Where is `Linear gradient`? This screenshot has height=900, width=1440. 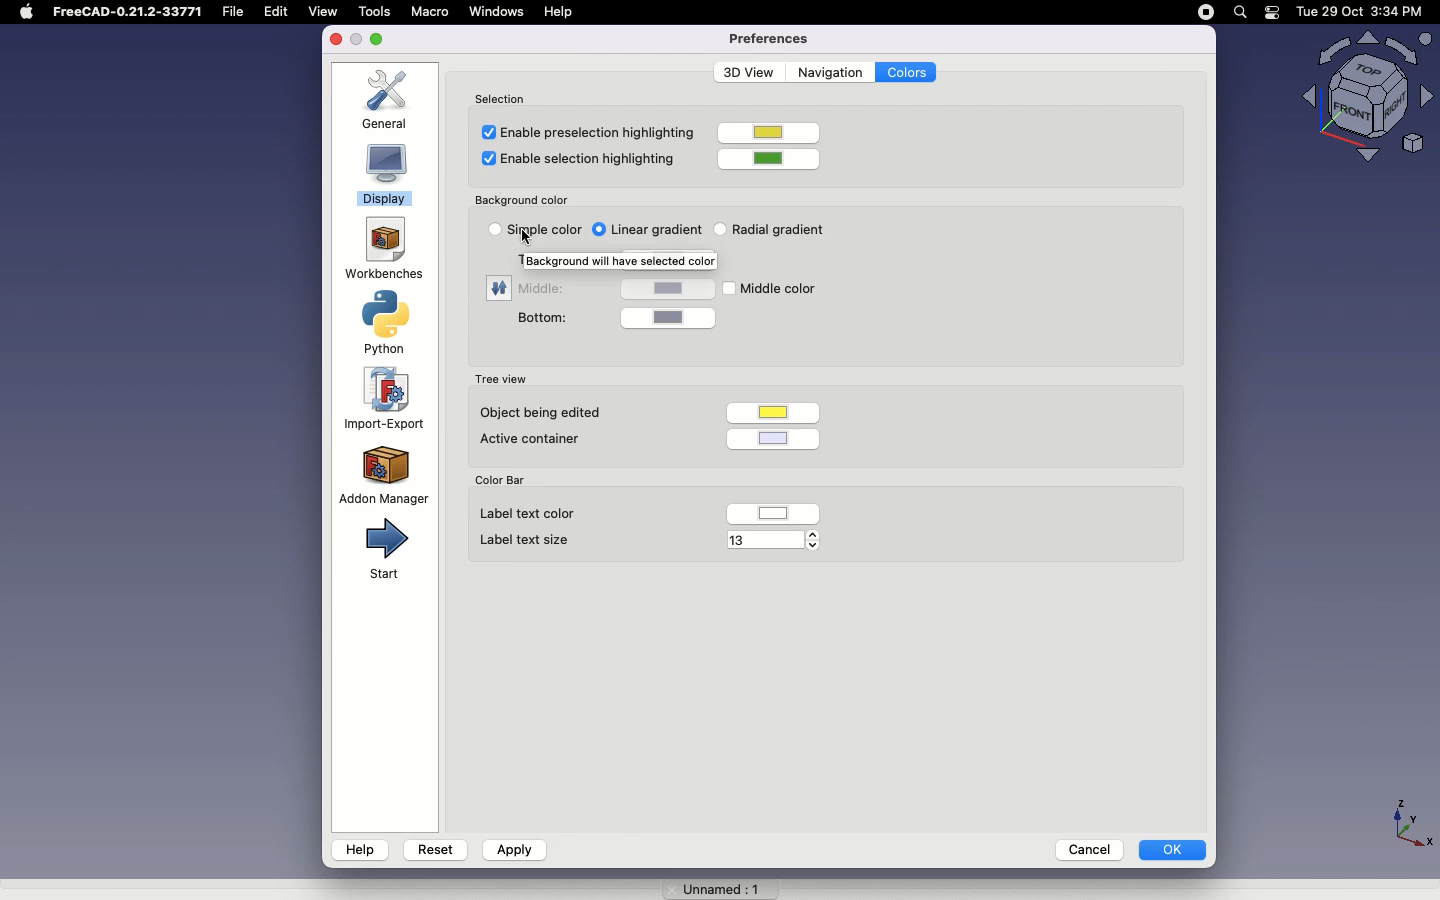
Linear gradient is located at coordinates (662, 228).